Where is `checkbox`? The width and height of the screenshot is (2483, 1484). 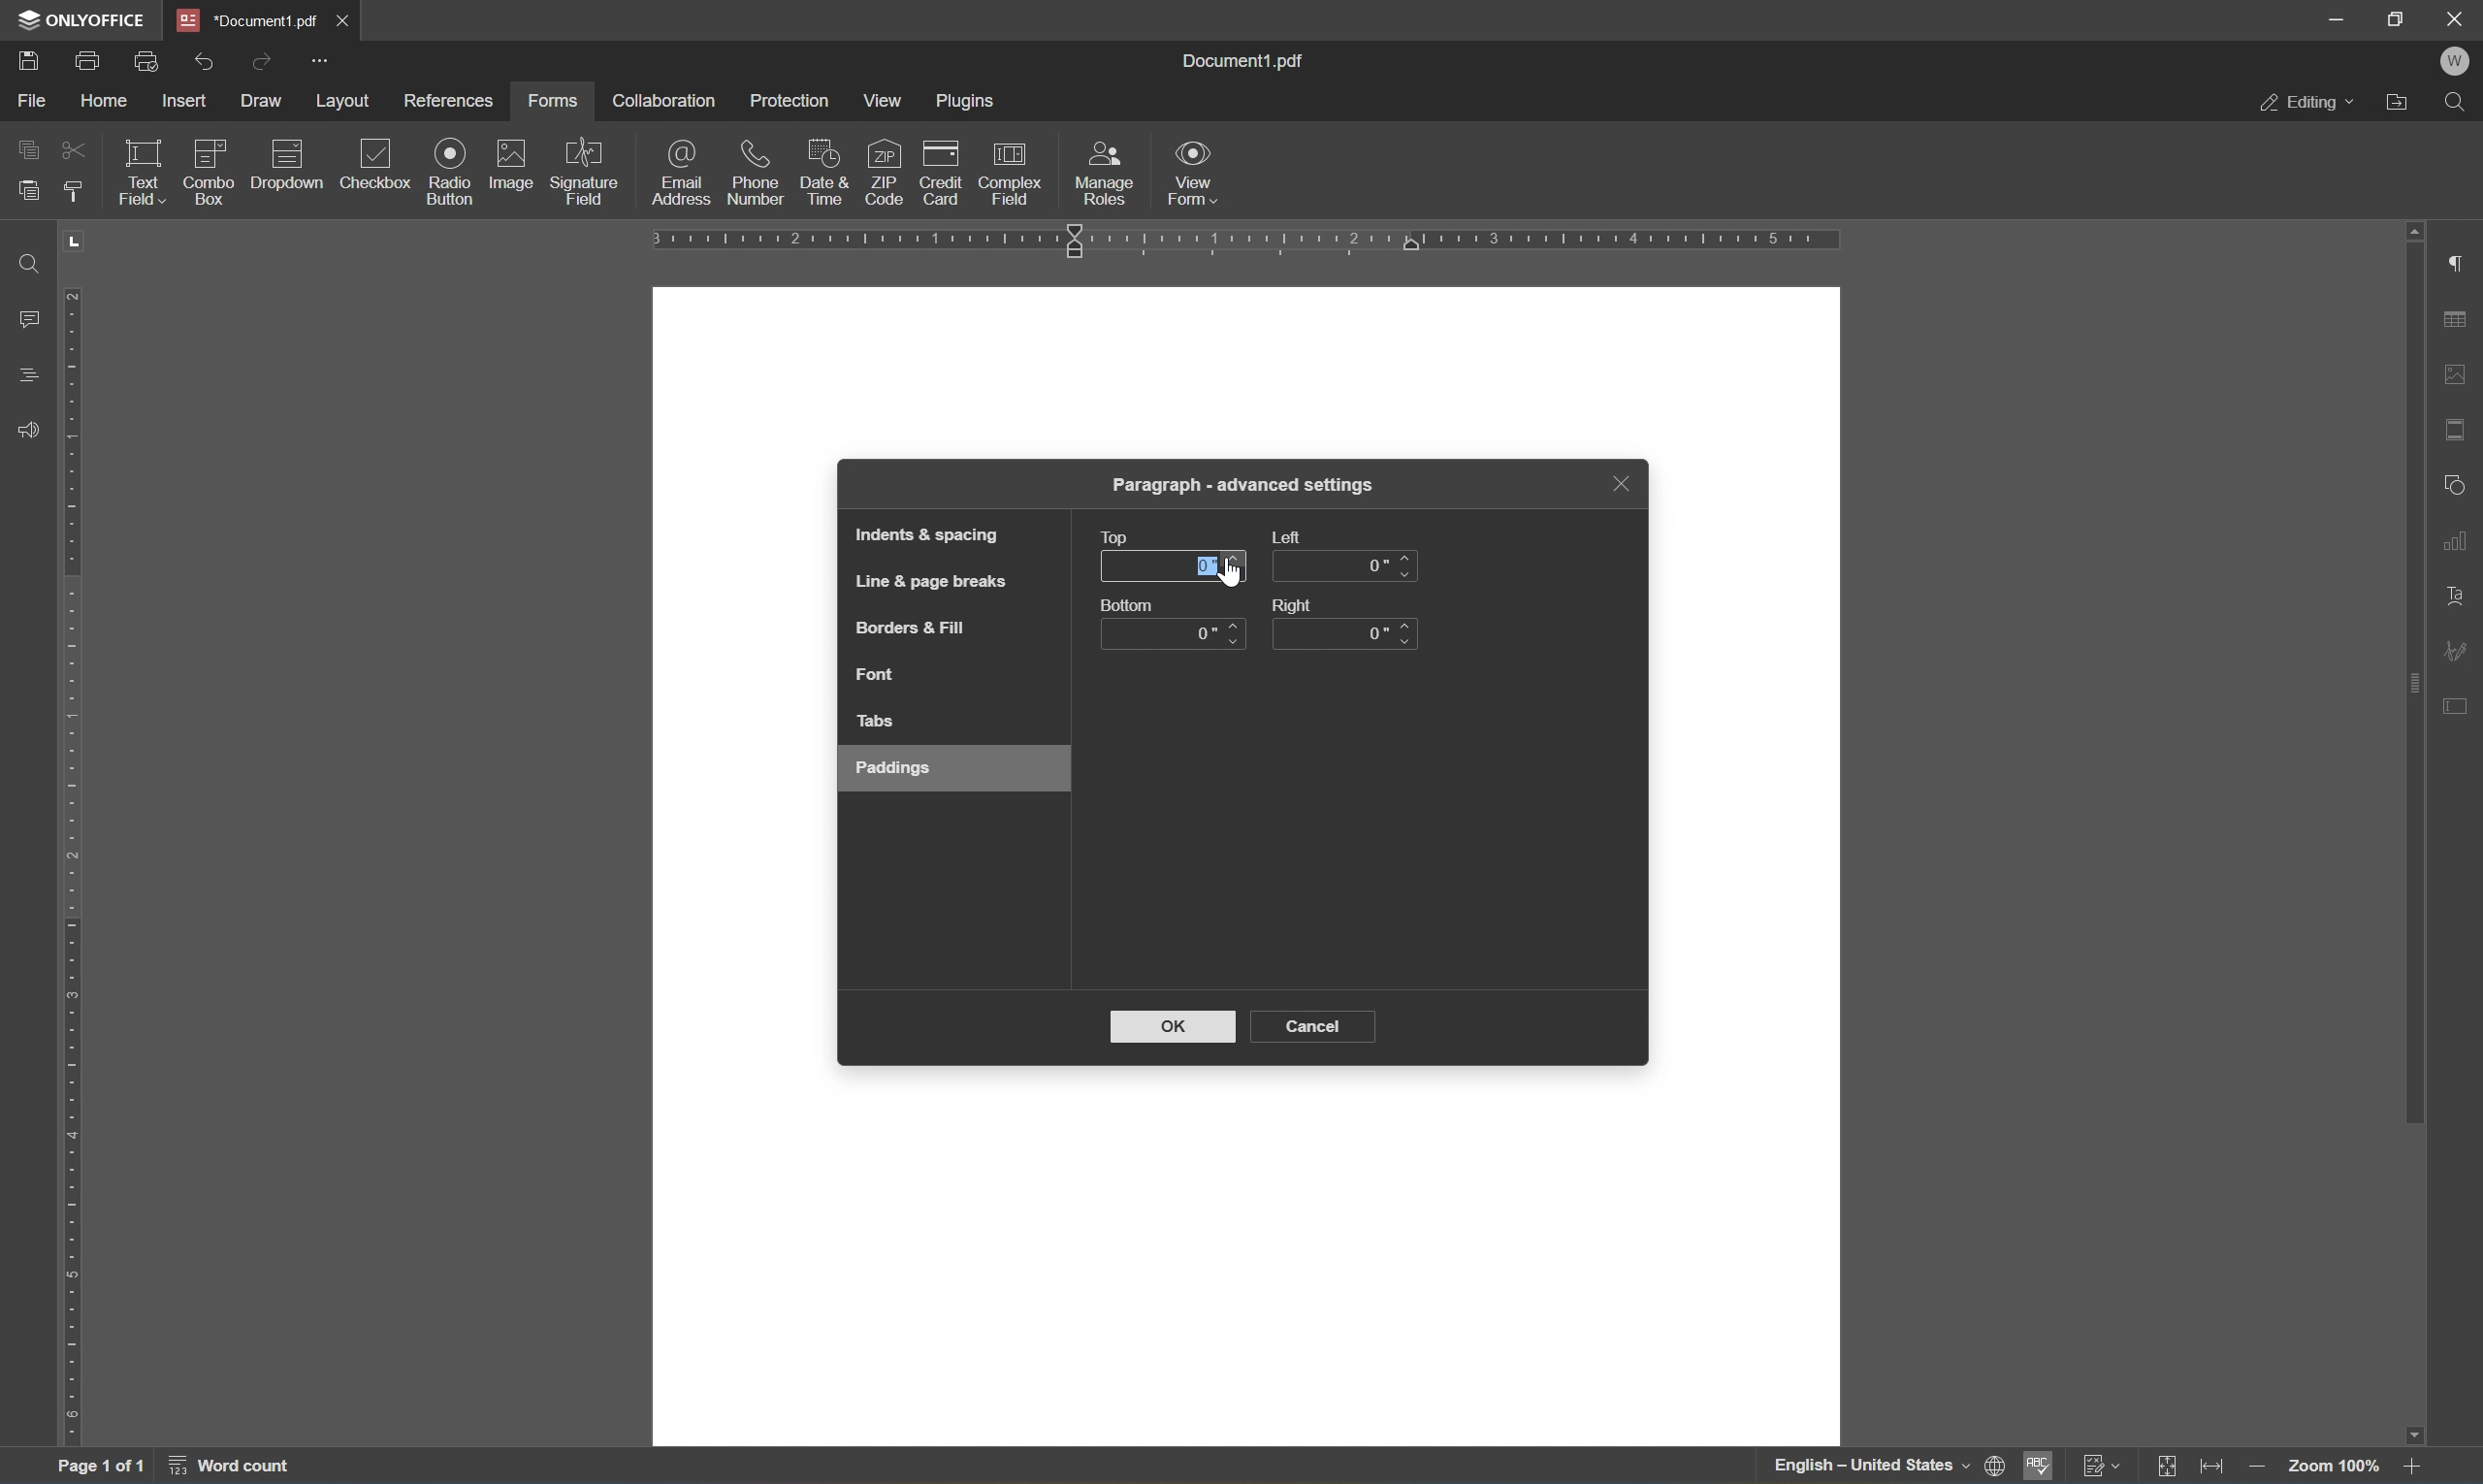 checkbox is located at coordinates (379, 164).